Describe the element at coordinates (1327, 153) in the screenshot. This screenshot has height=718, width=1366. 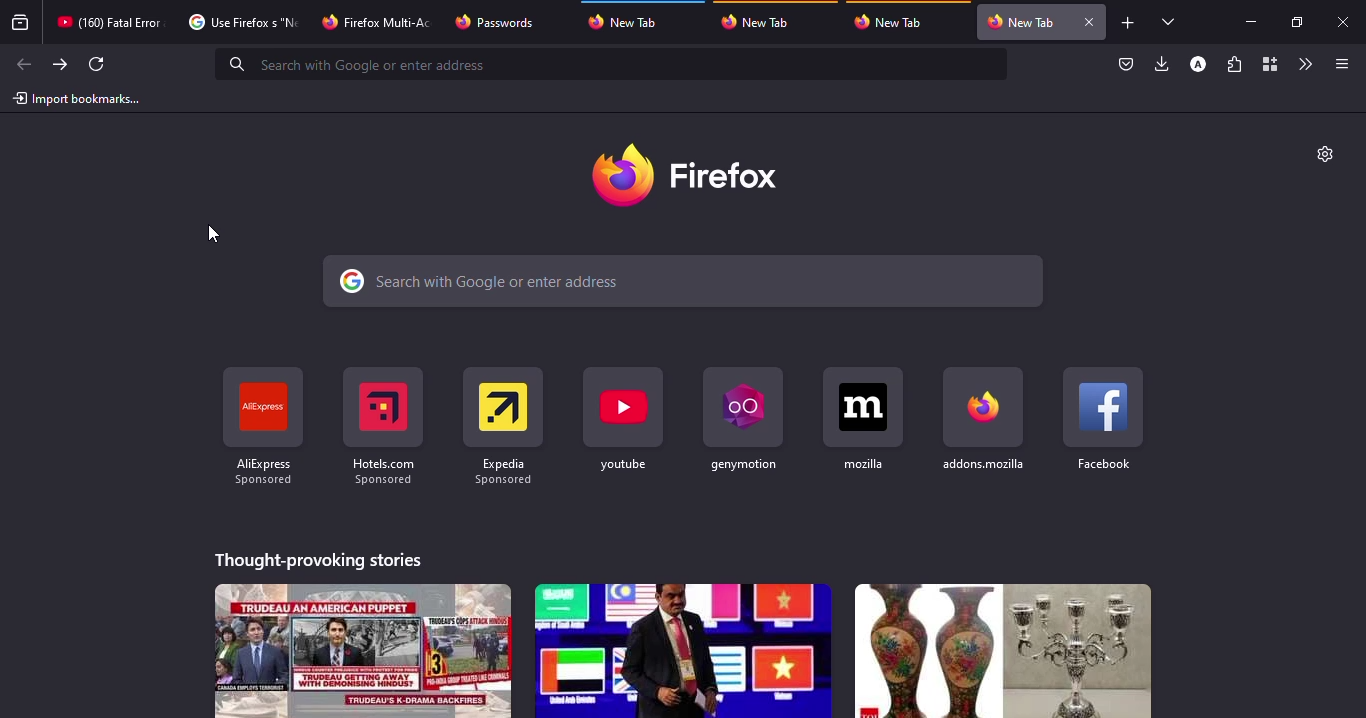
I see `settings` at that location.